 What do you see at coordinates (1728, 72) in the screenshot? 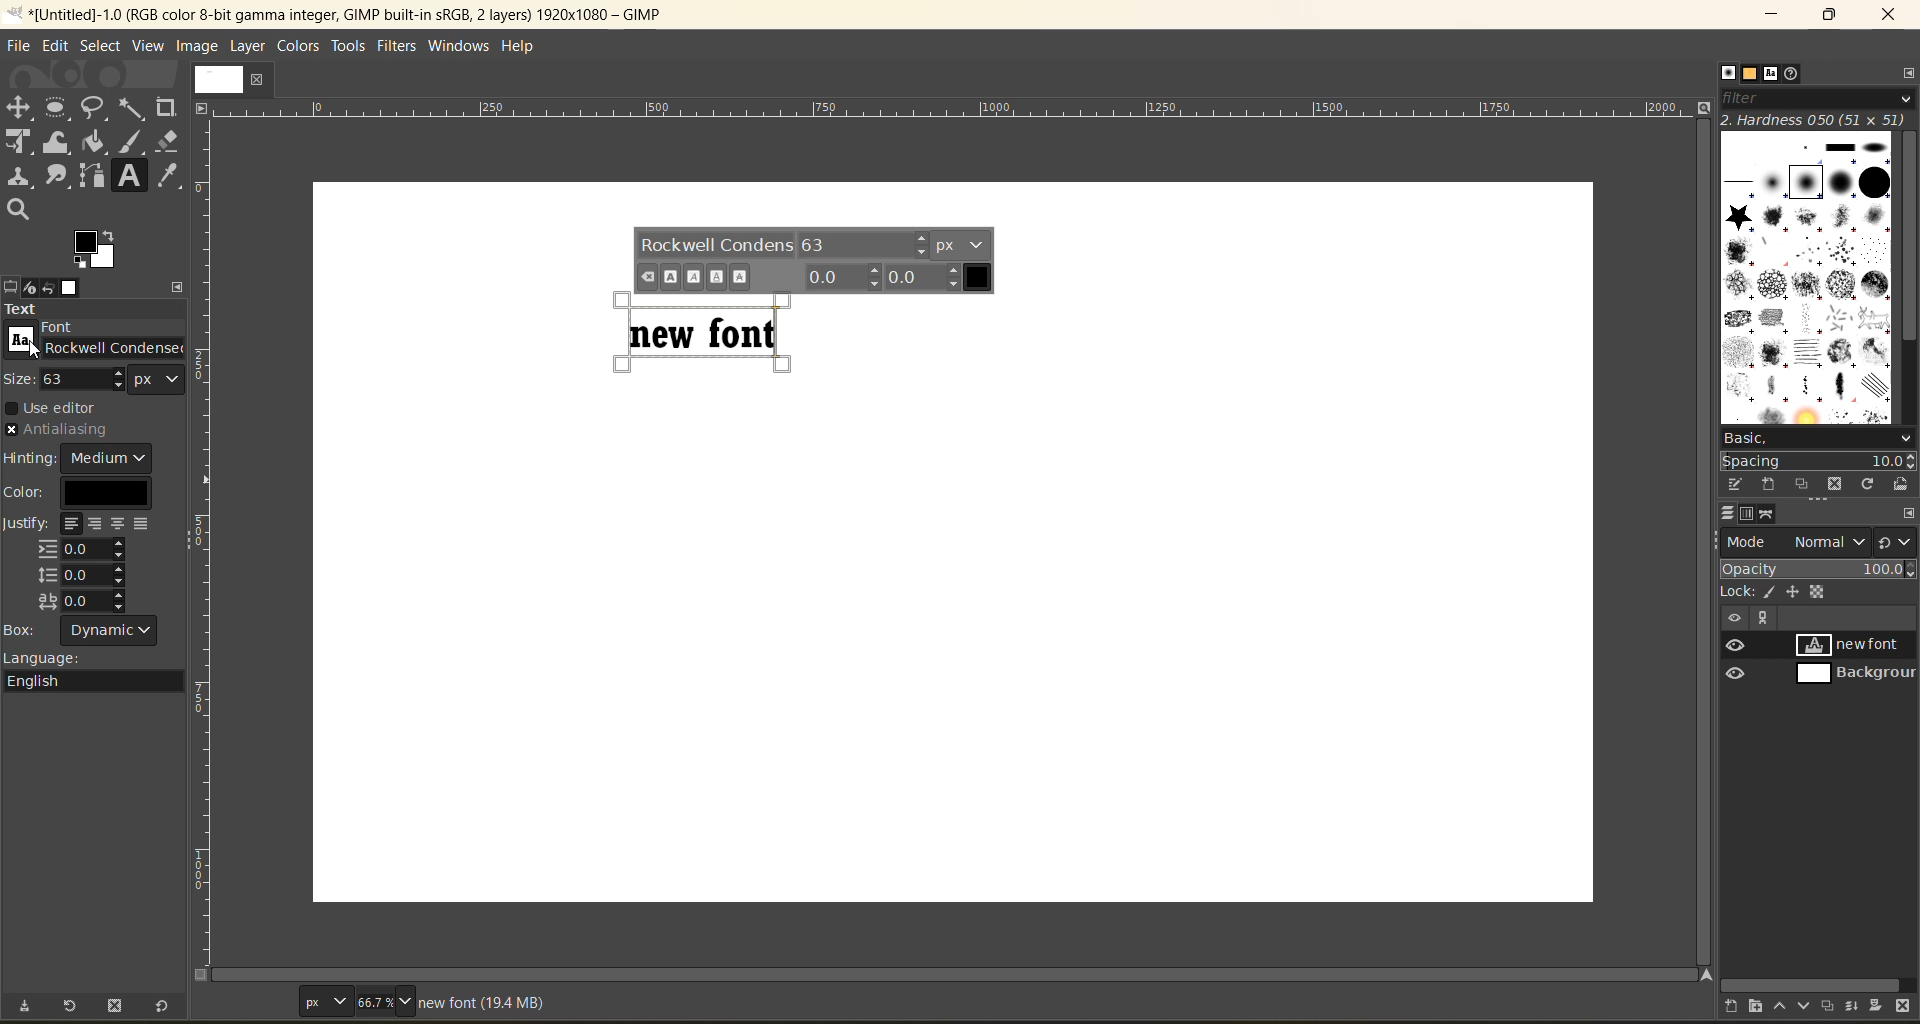
I see `brushes` at bounding box center [1728, 72].